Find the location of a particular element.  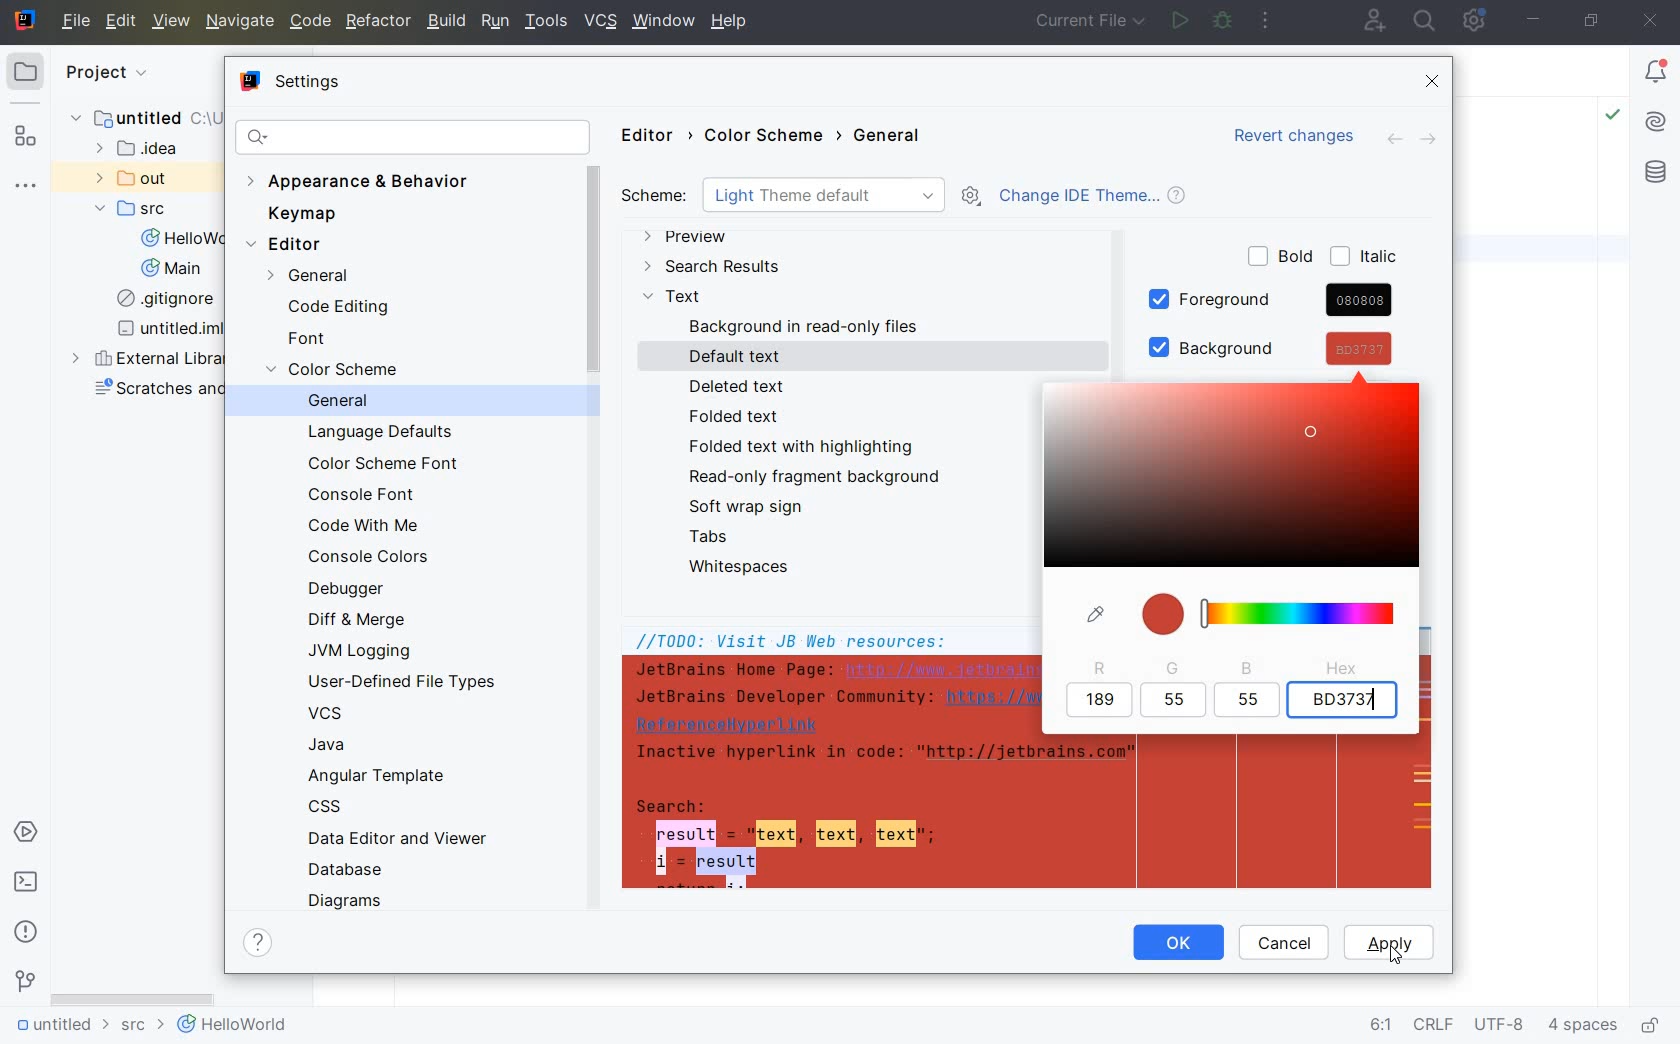

database is located at coordinates (1655, 174).